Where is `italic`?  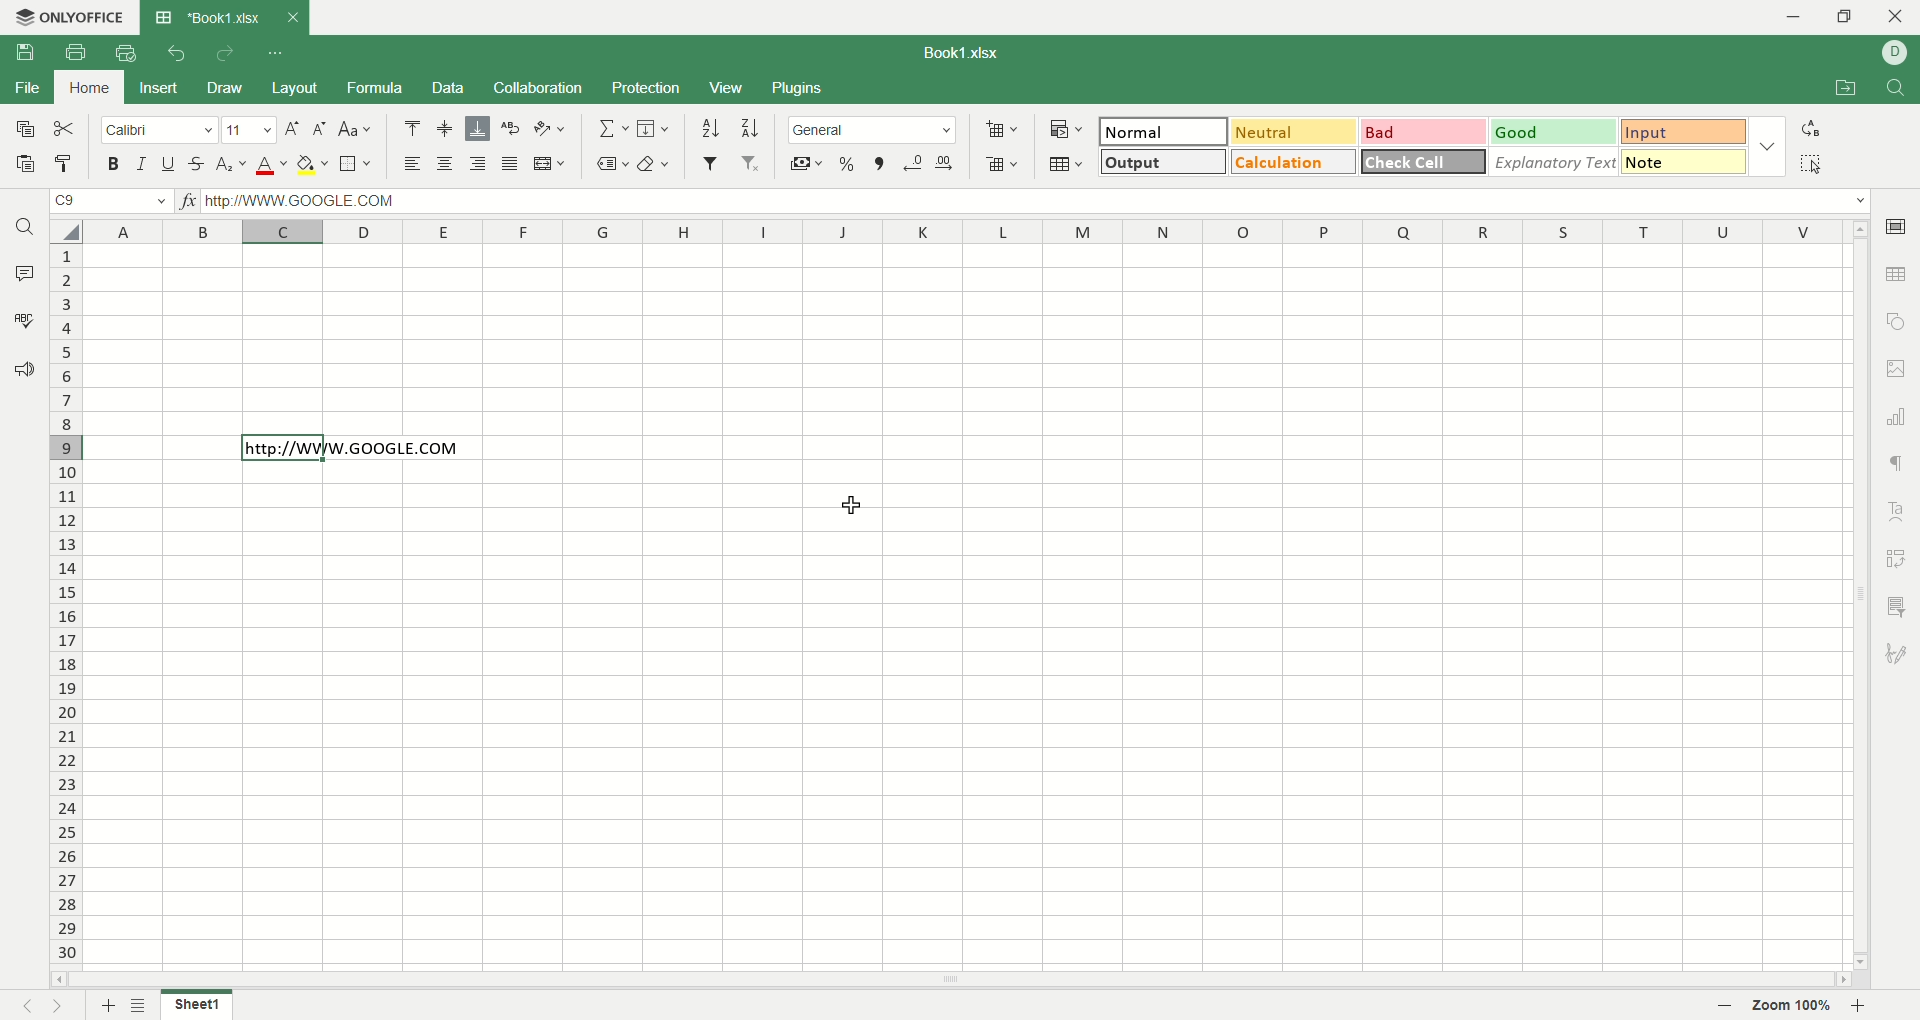 italic is located at coordinates (142, 163).